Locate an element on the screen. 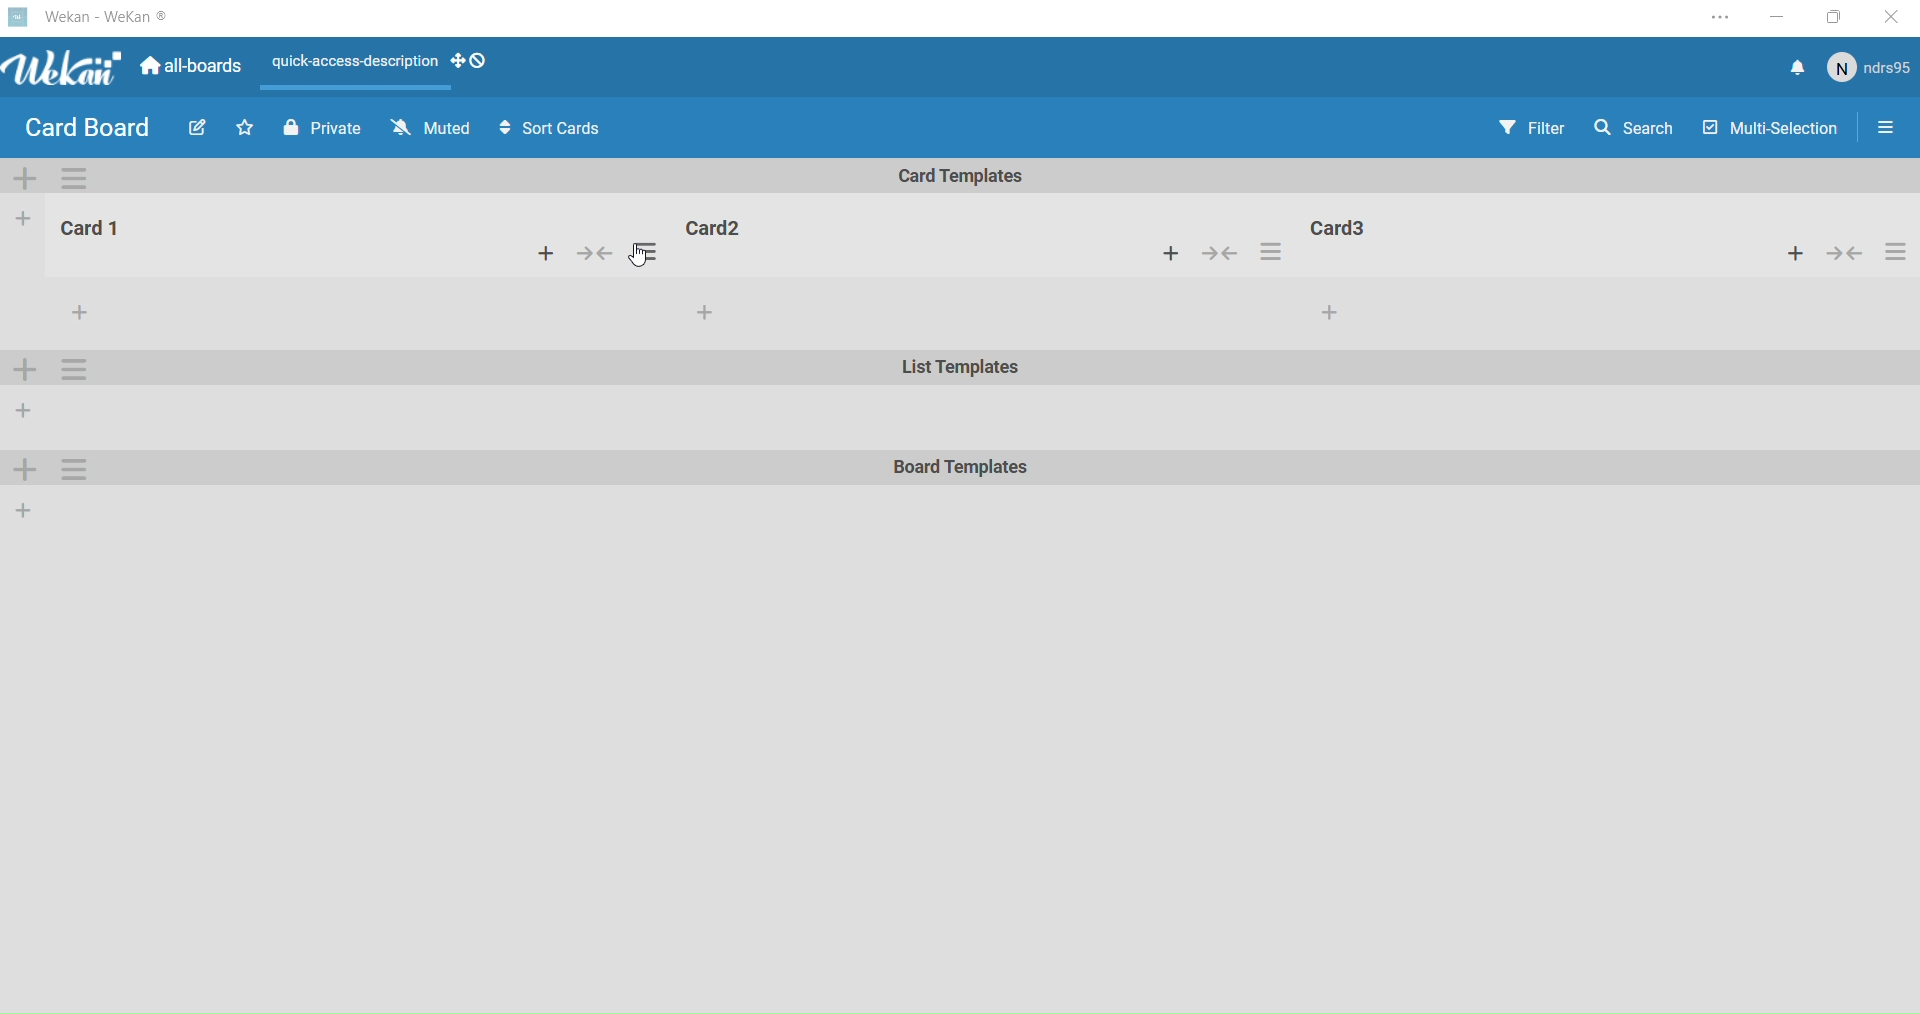 This screenshot has width=1920, height=1014. add is located at coordinates (20, 220).